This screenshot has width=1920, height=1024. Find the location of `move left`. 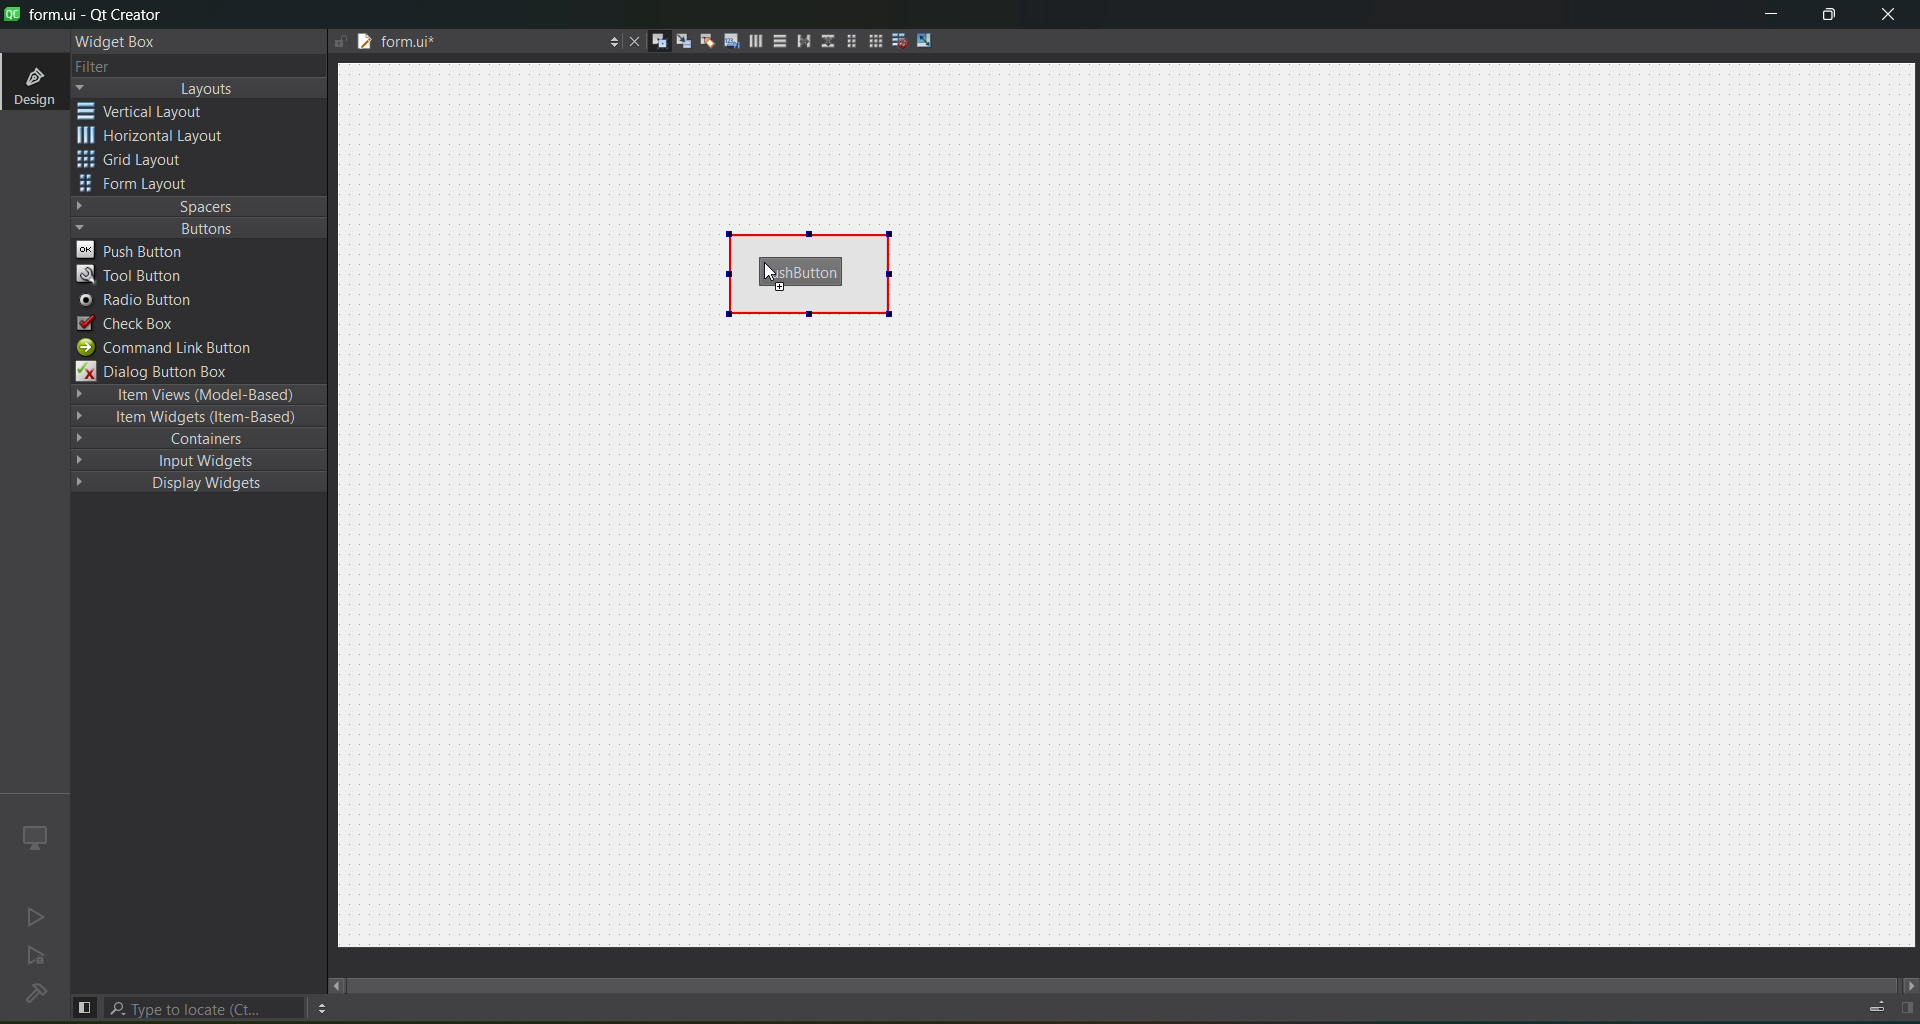

move left is located at coordinates (337, 985).